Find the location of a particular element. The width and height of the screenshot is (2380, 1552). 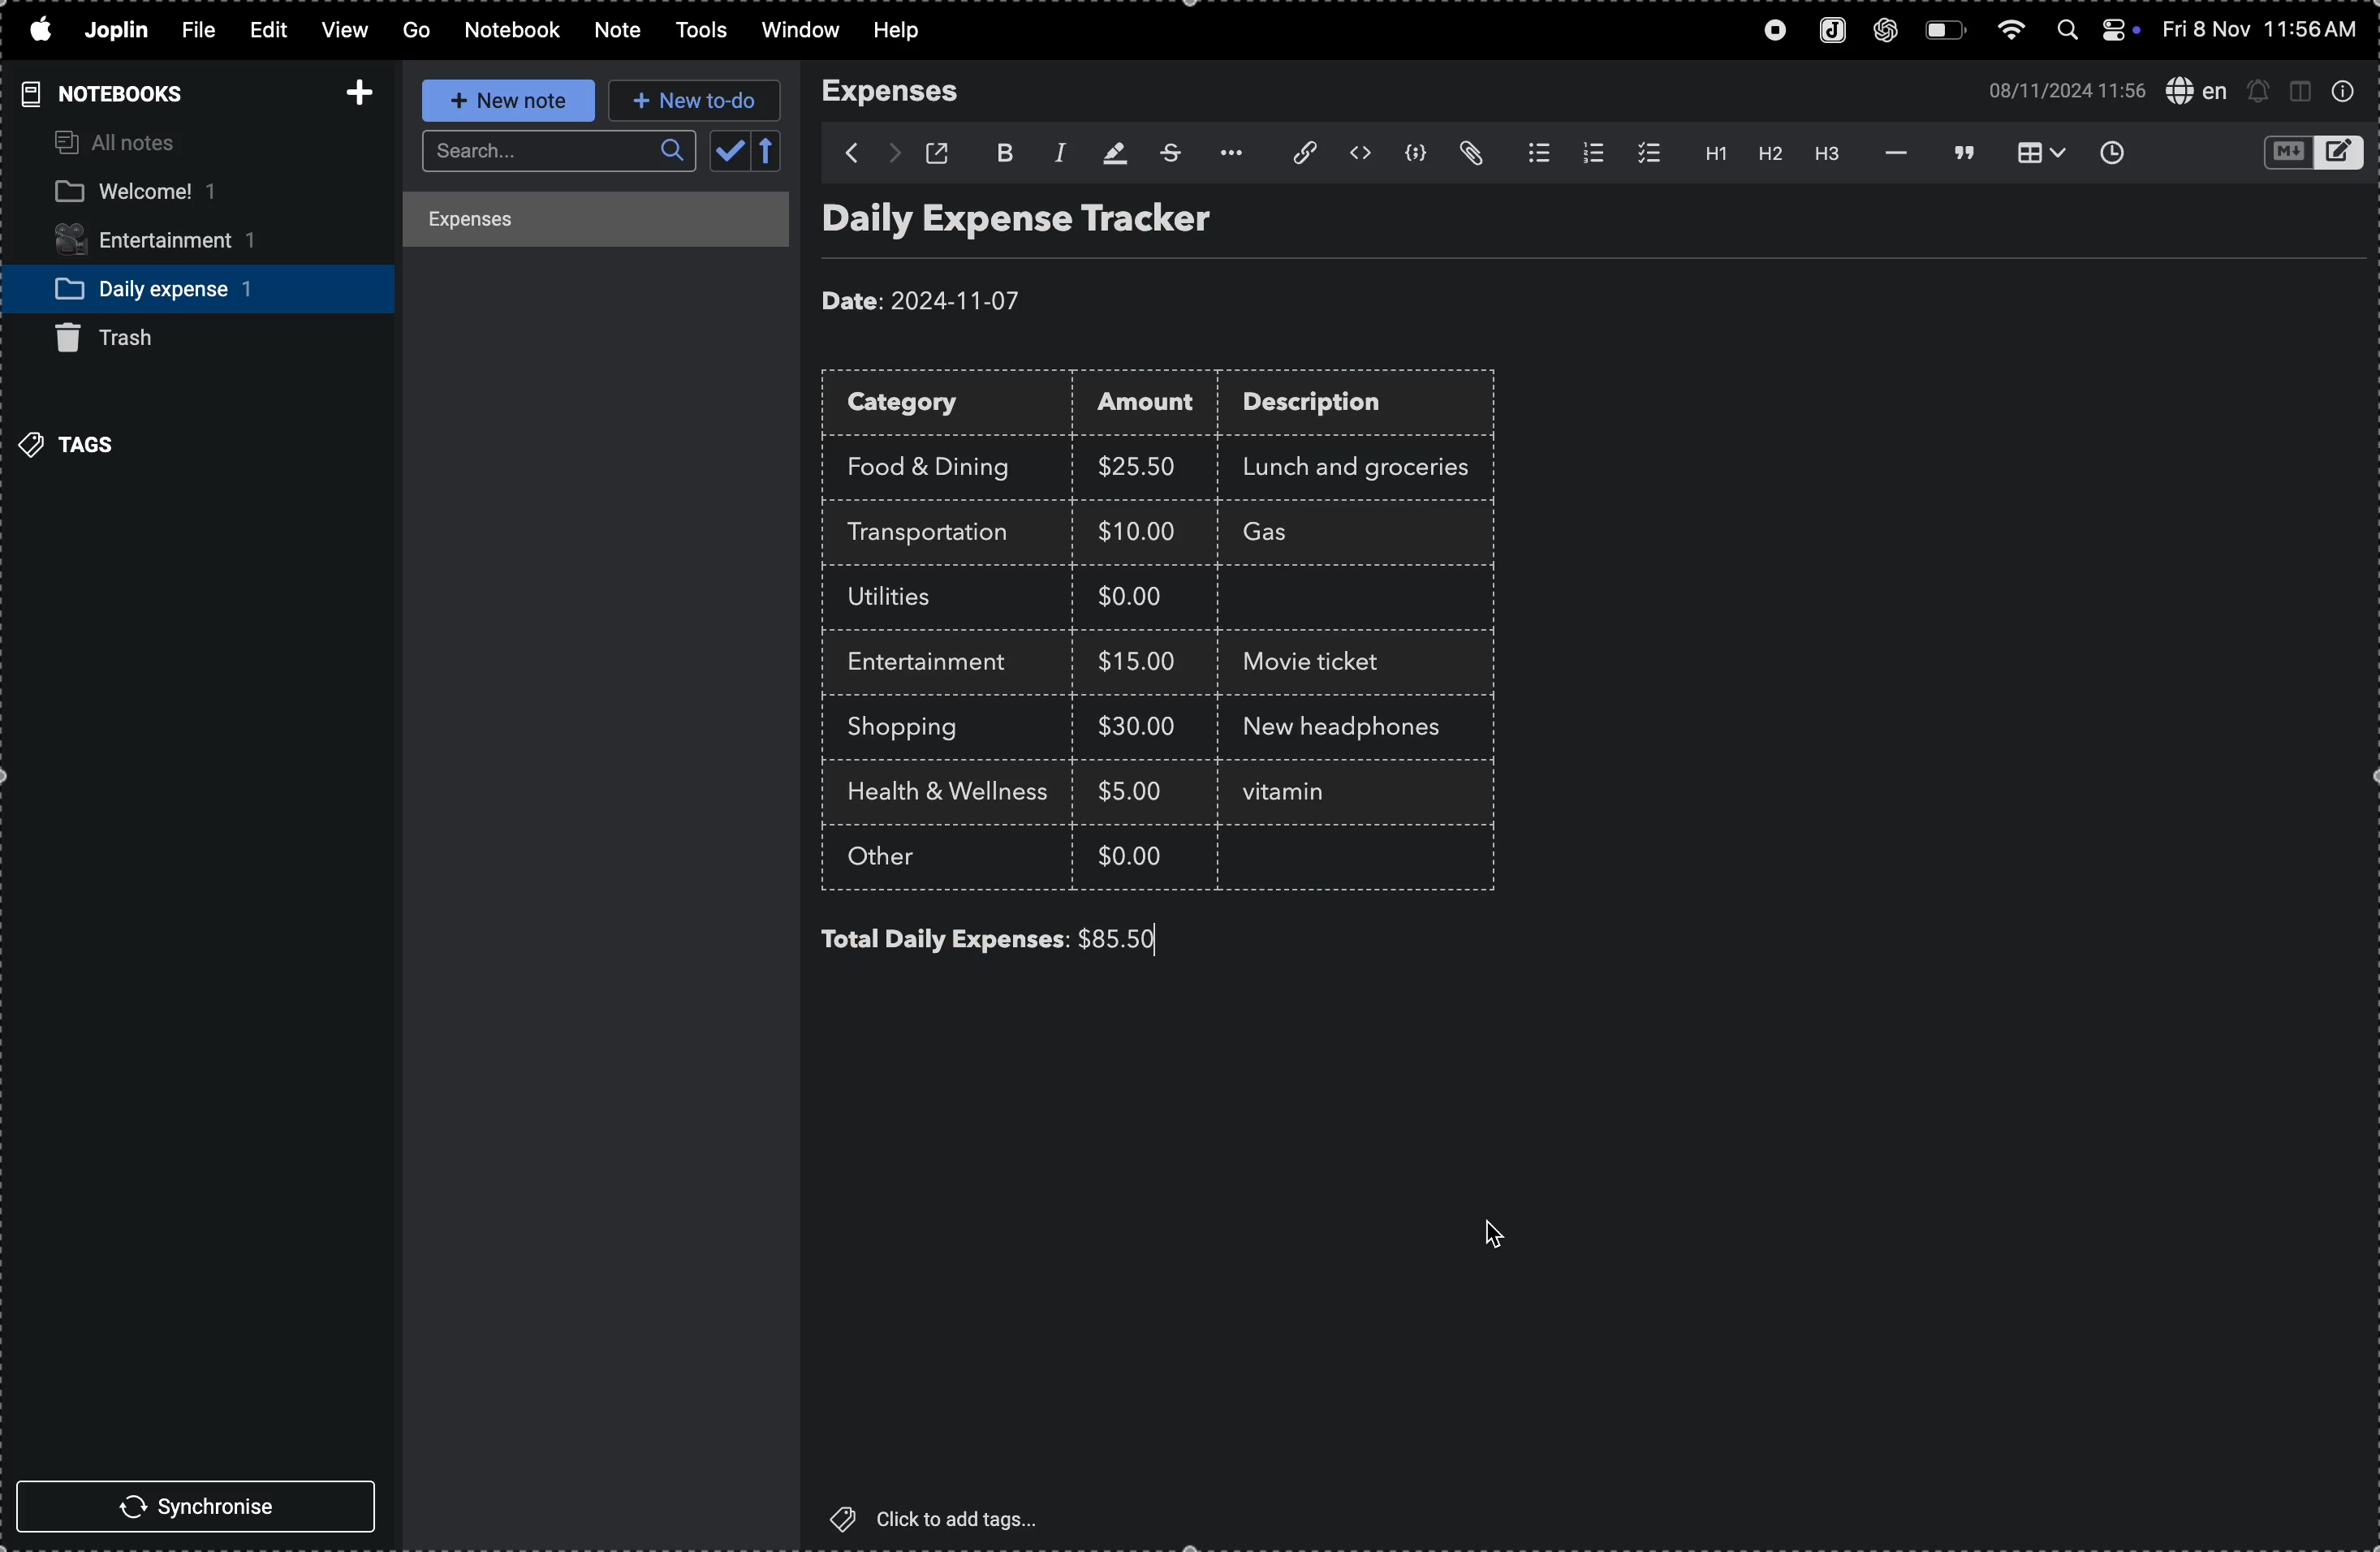

category is located at coordinates (951, 405).